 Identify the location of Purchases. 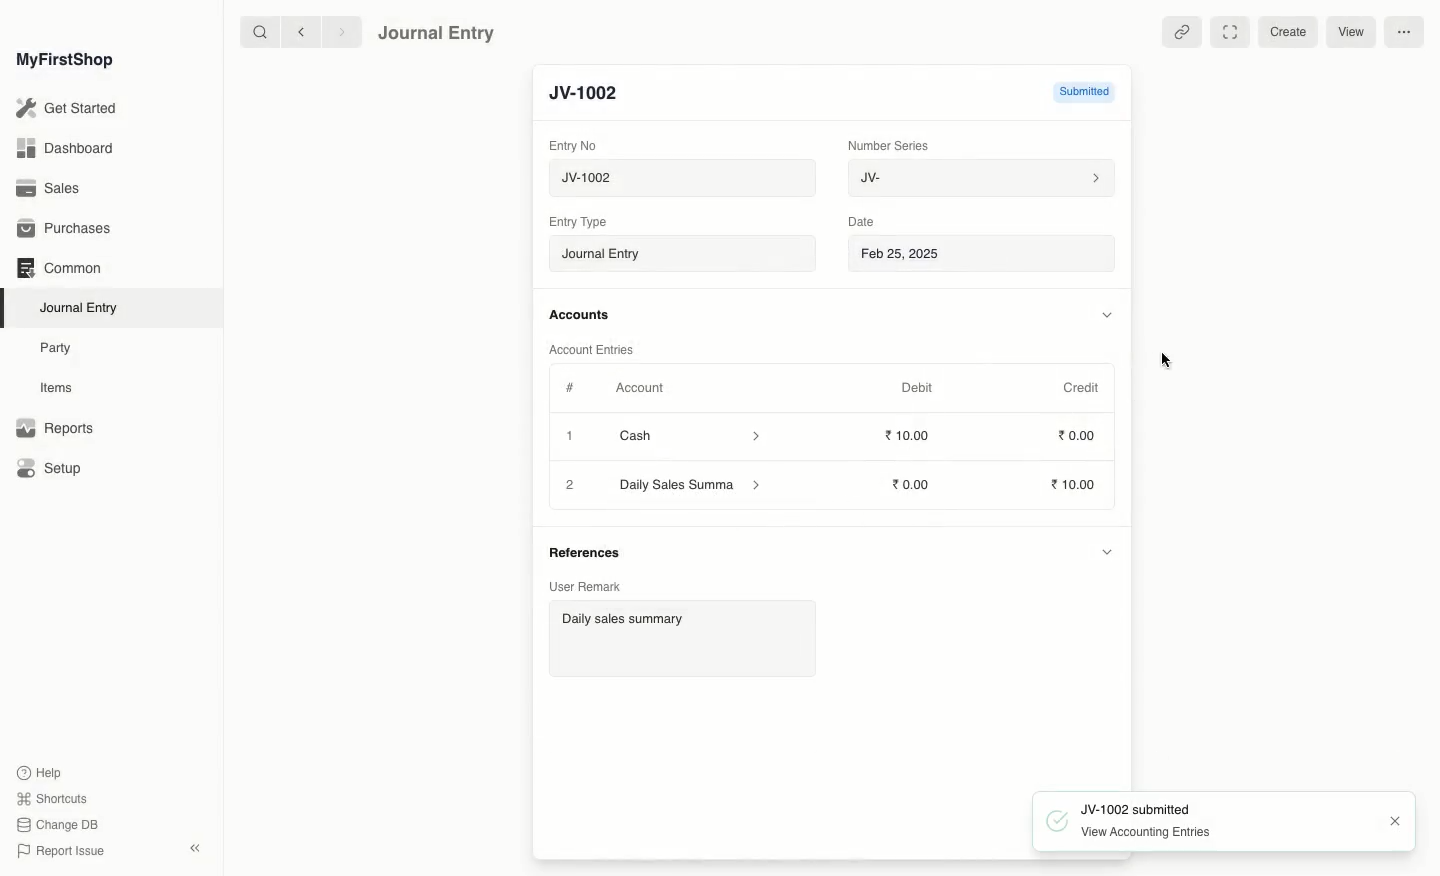
(69, 229).